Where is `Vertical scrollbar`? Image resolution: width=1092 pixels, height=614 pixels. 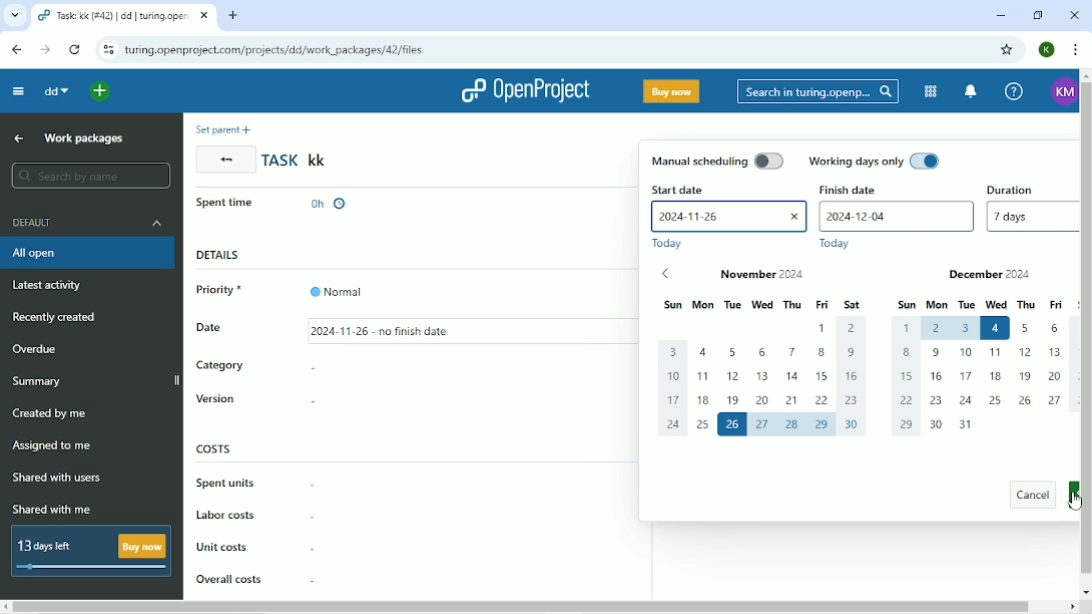 Vertical scrollbar is located at coordinates (1085, 332).